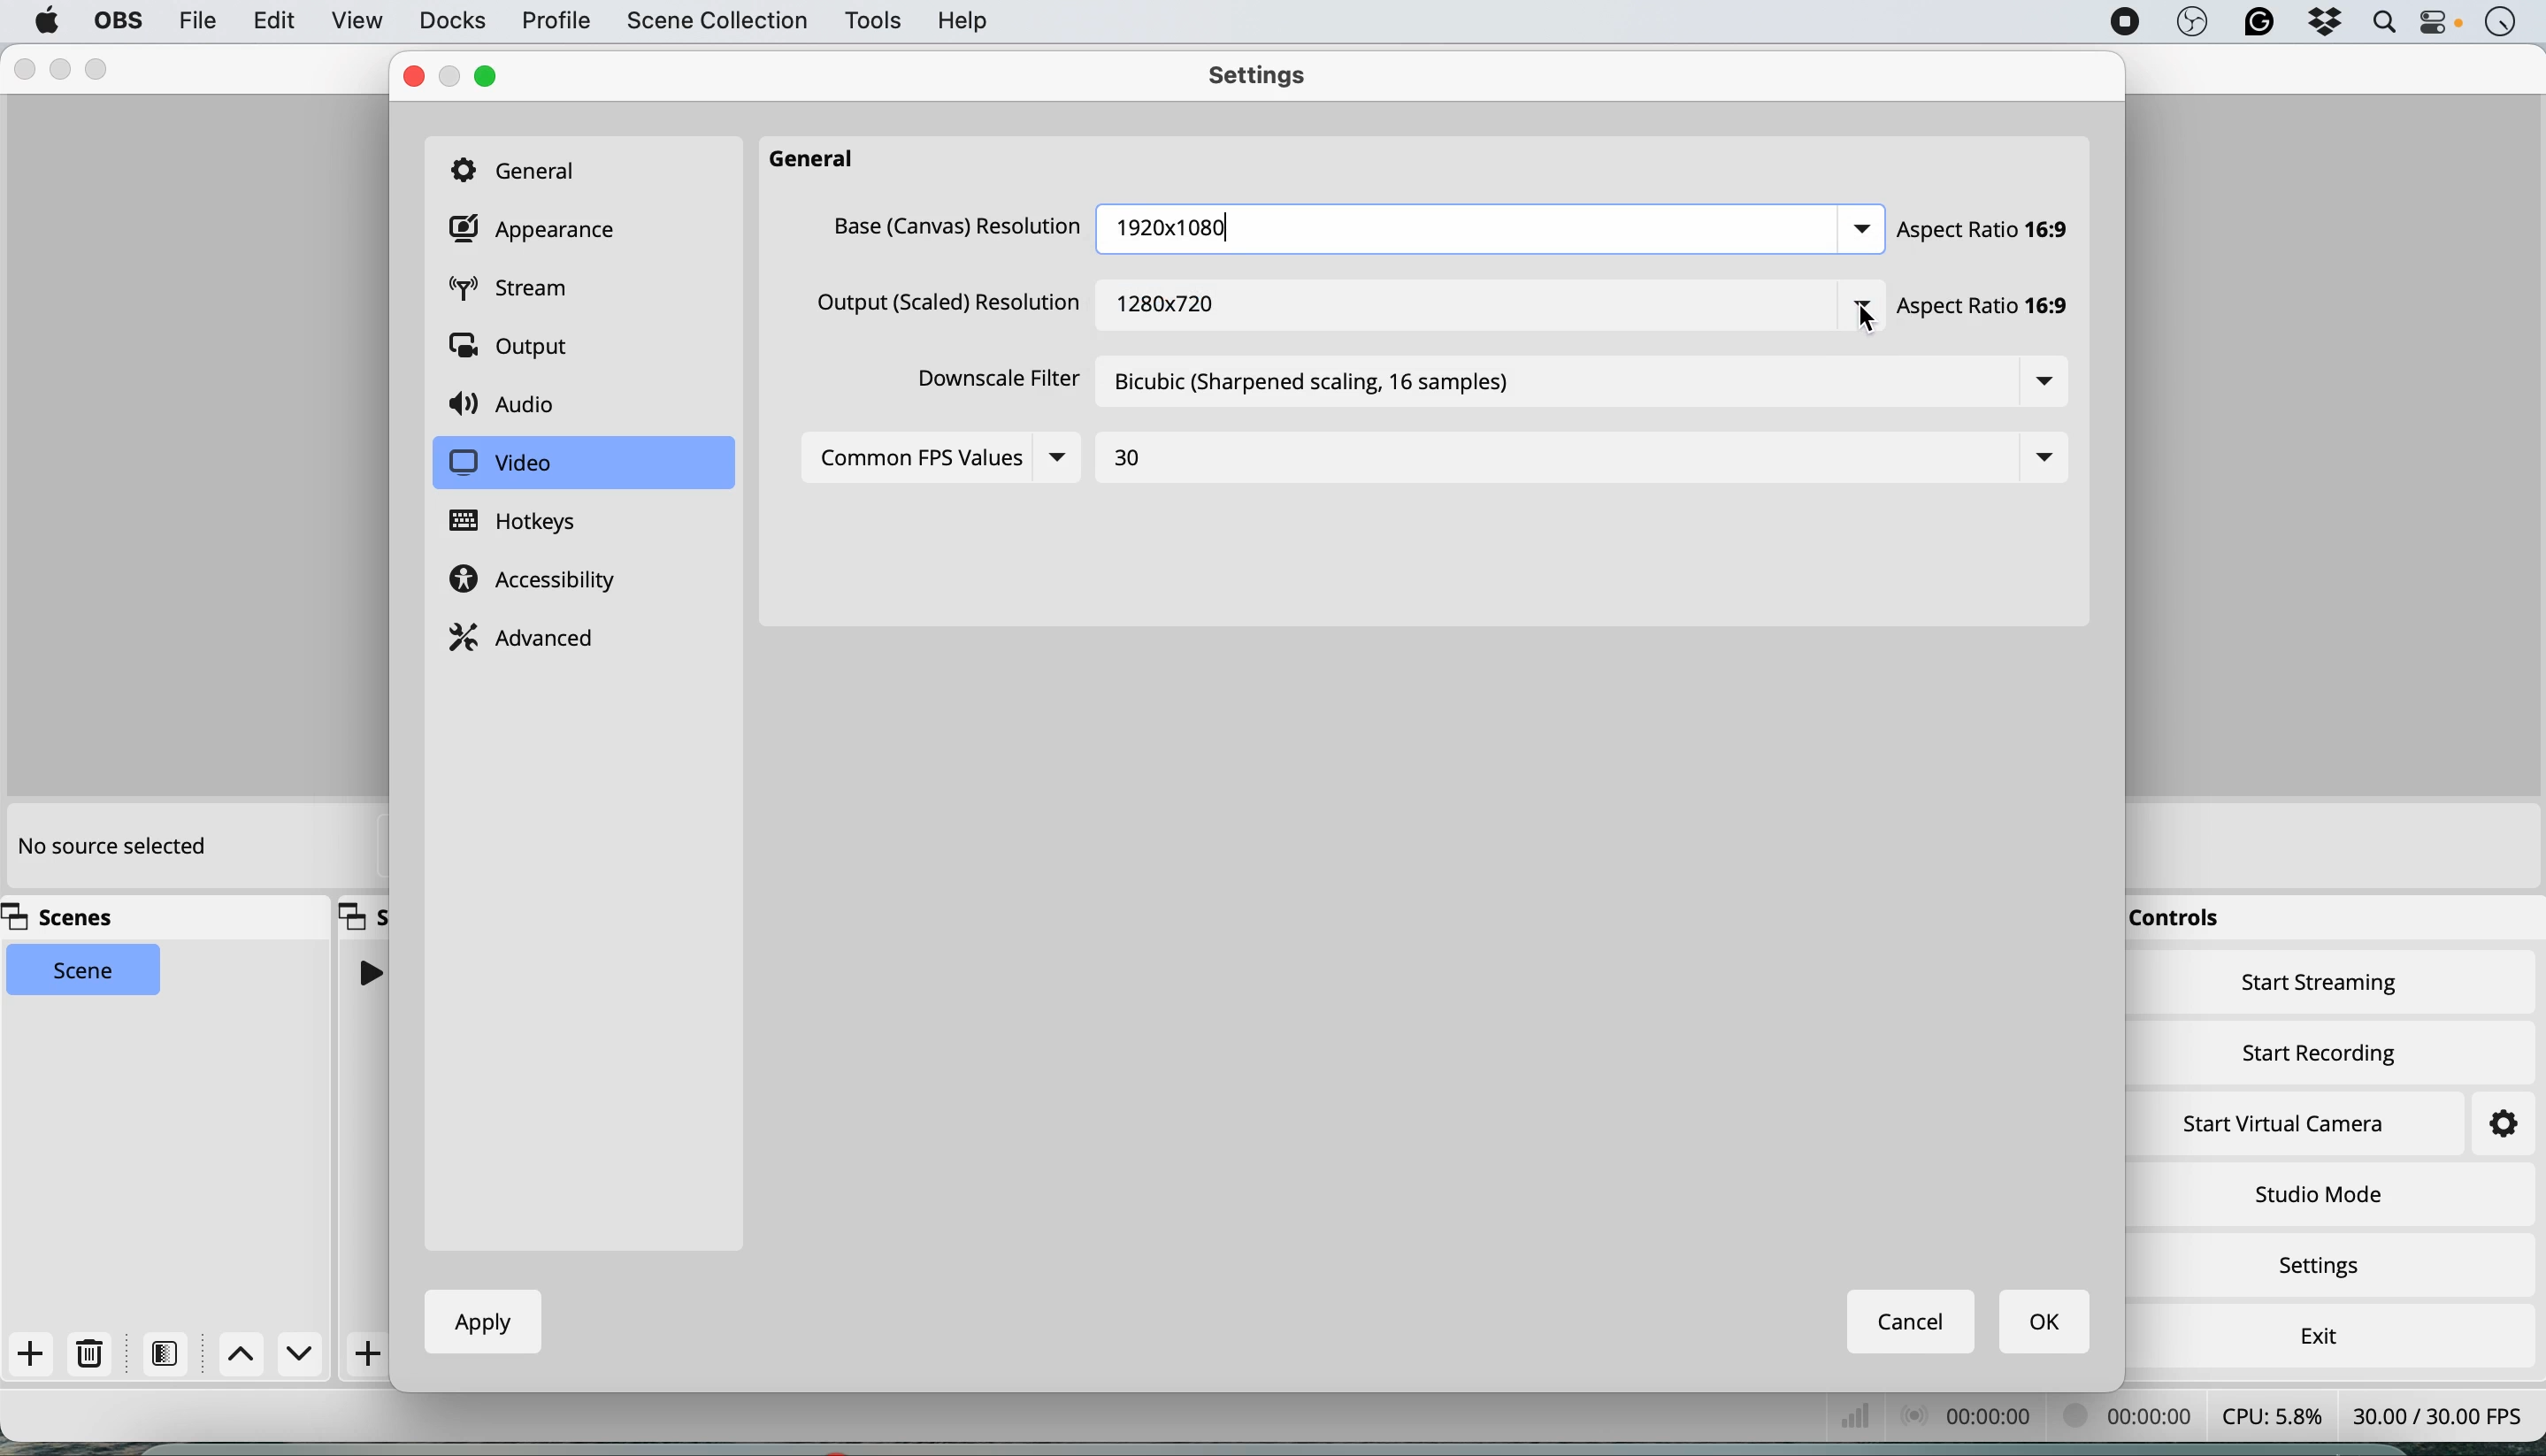 Image resolution: width=2546 pixels, height=1456 pixels. I want to click on screen recorder, so click(2120, 22).